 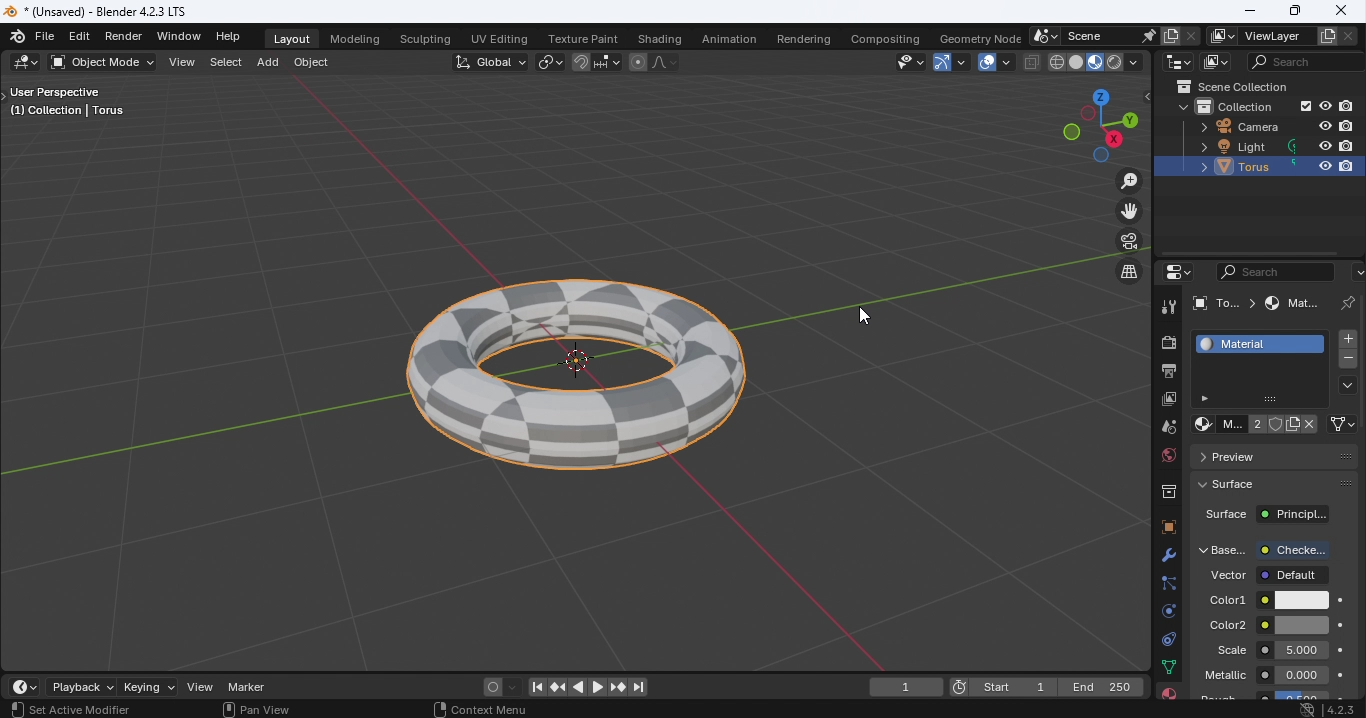 I want to click on End 250, so click(x=1099, y=688).